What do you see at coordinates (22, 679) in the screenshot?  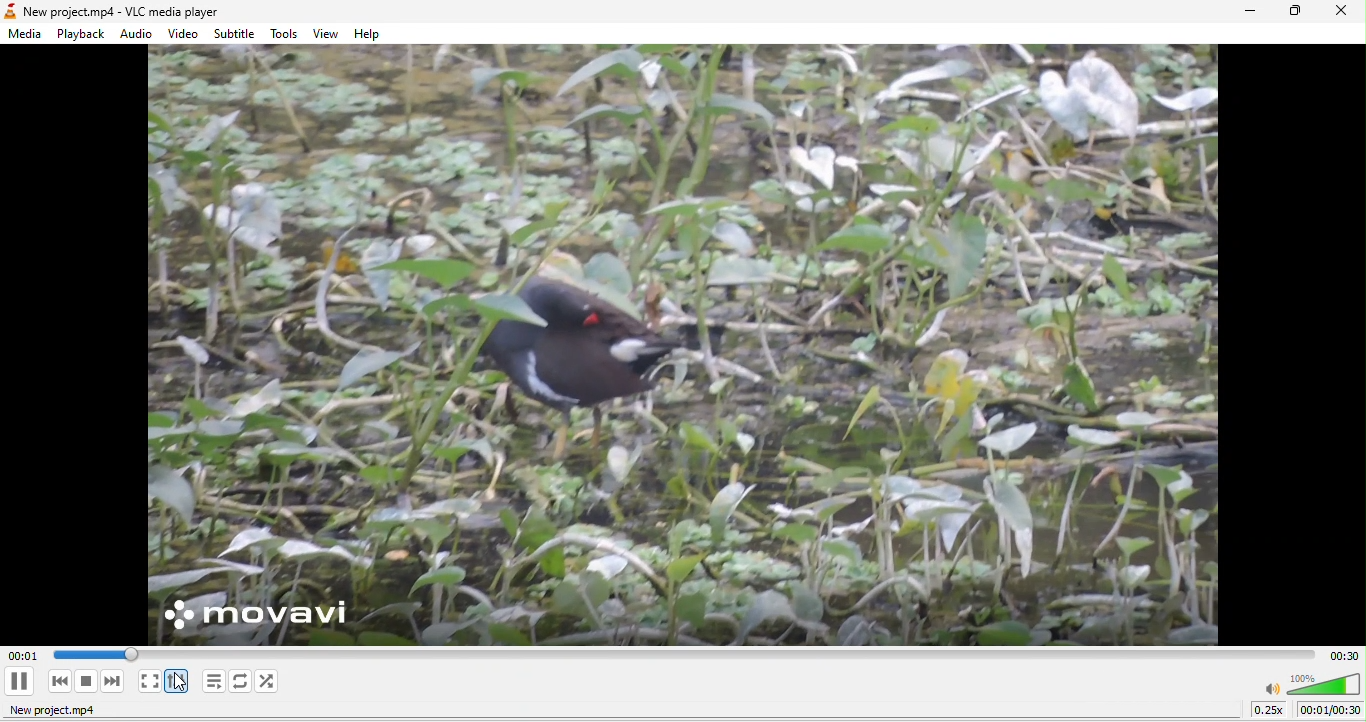 I see `` at bounding box center [22, 679].